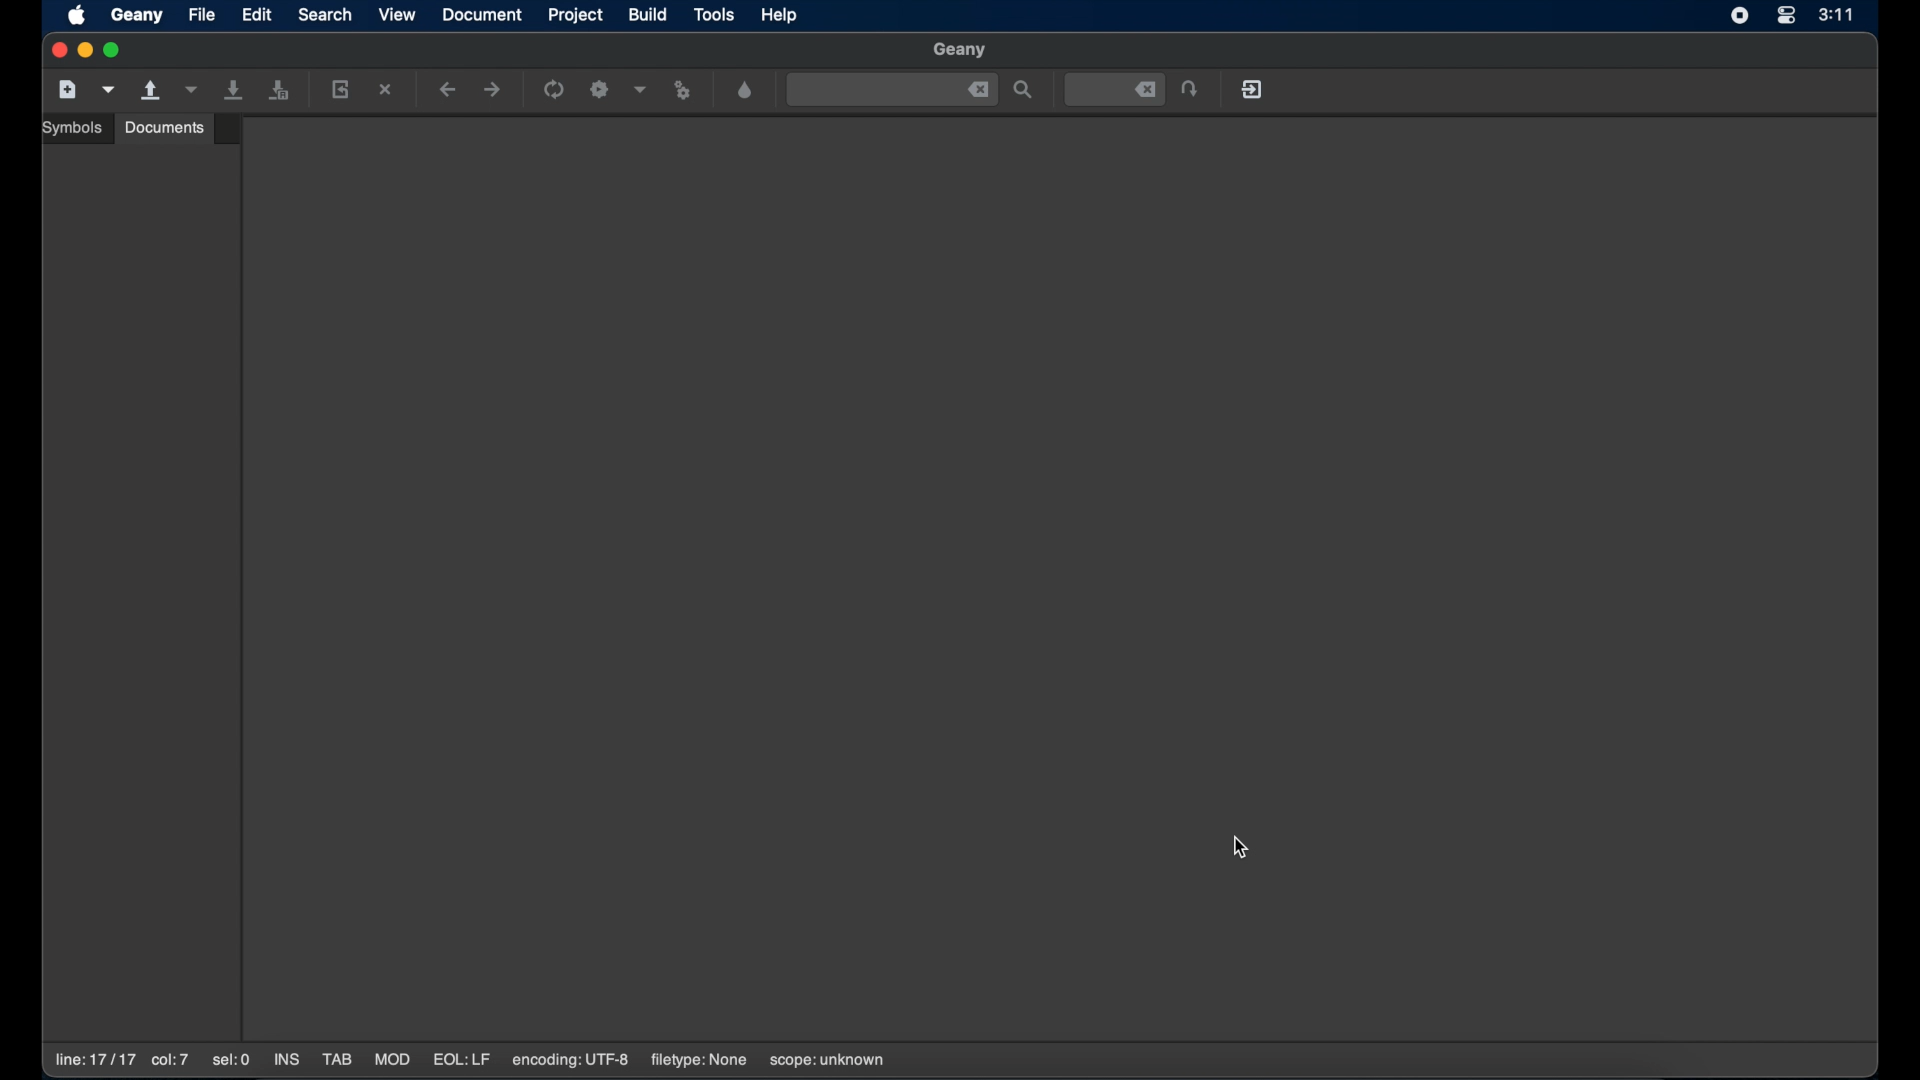 This screenshot has height=1080, width=1920. I want to click on reload the current file, so click(341, 89).